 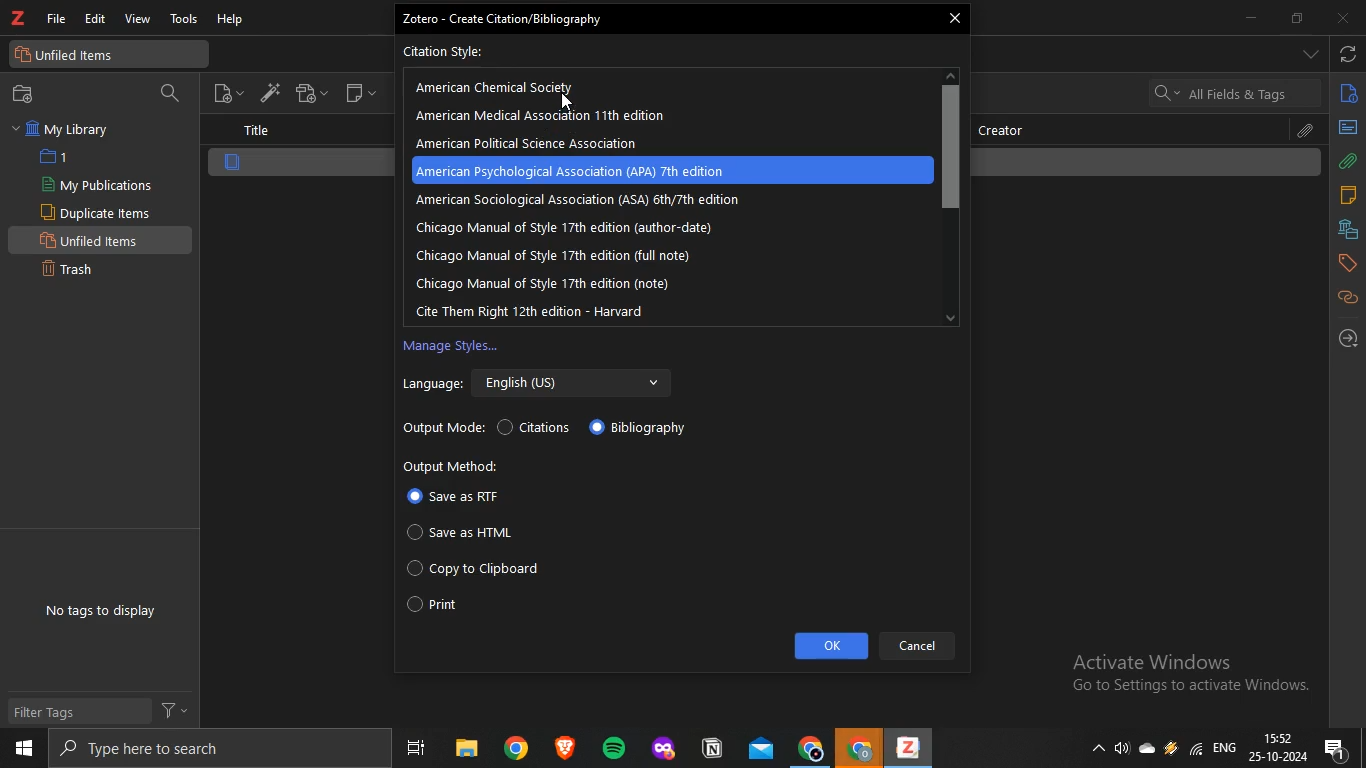 I want to click on up, so click(x=952, y=73).